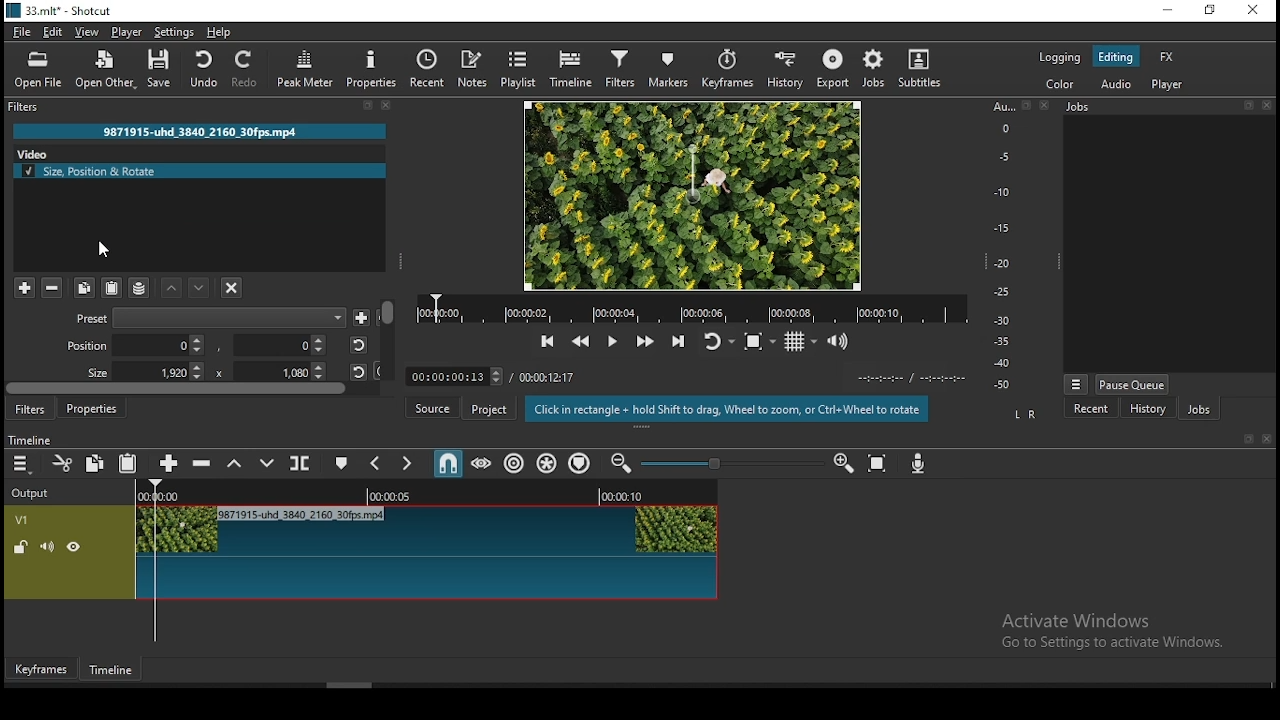  Describe the element at coordinates (614, 340) in the screenshot. I see `play/pause` at that location.